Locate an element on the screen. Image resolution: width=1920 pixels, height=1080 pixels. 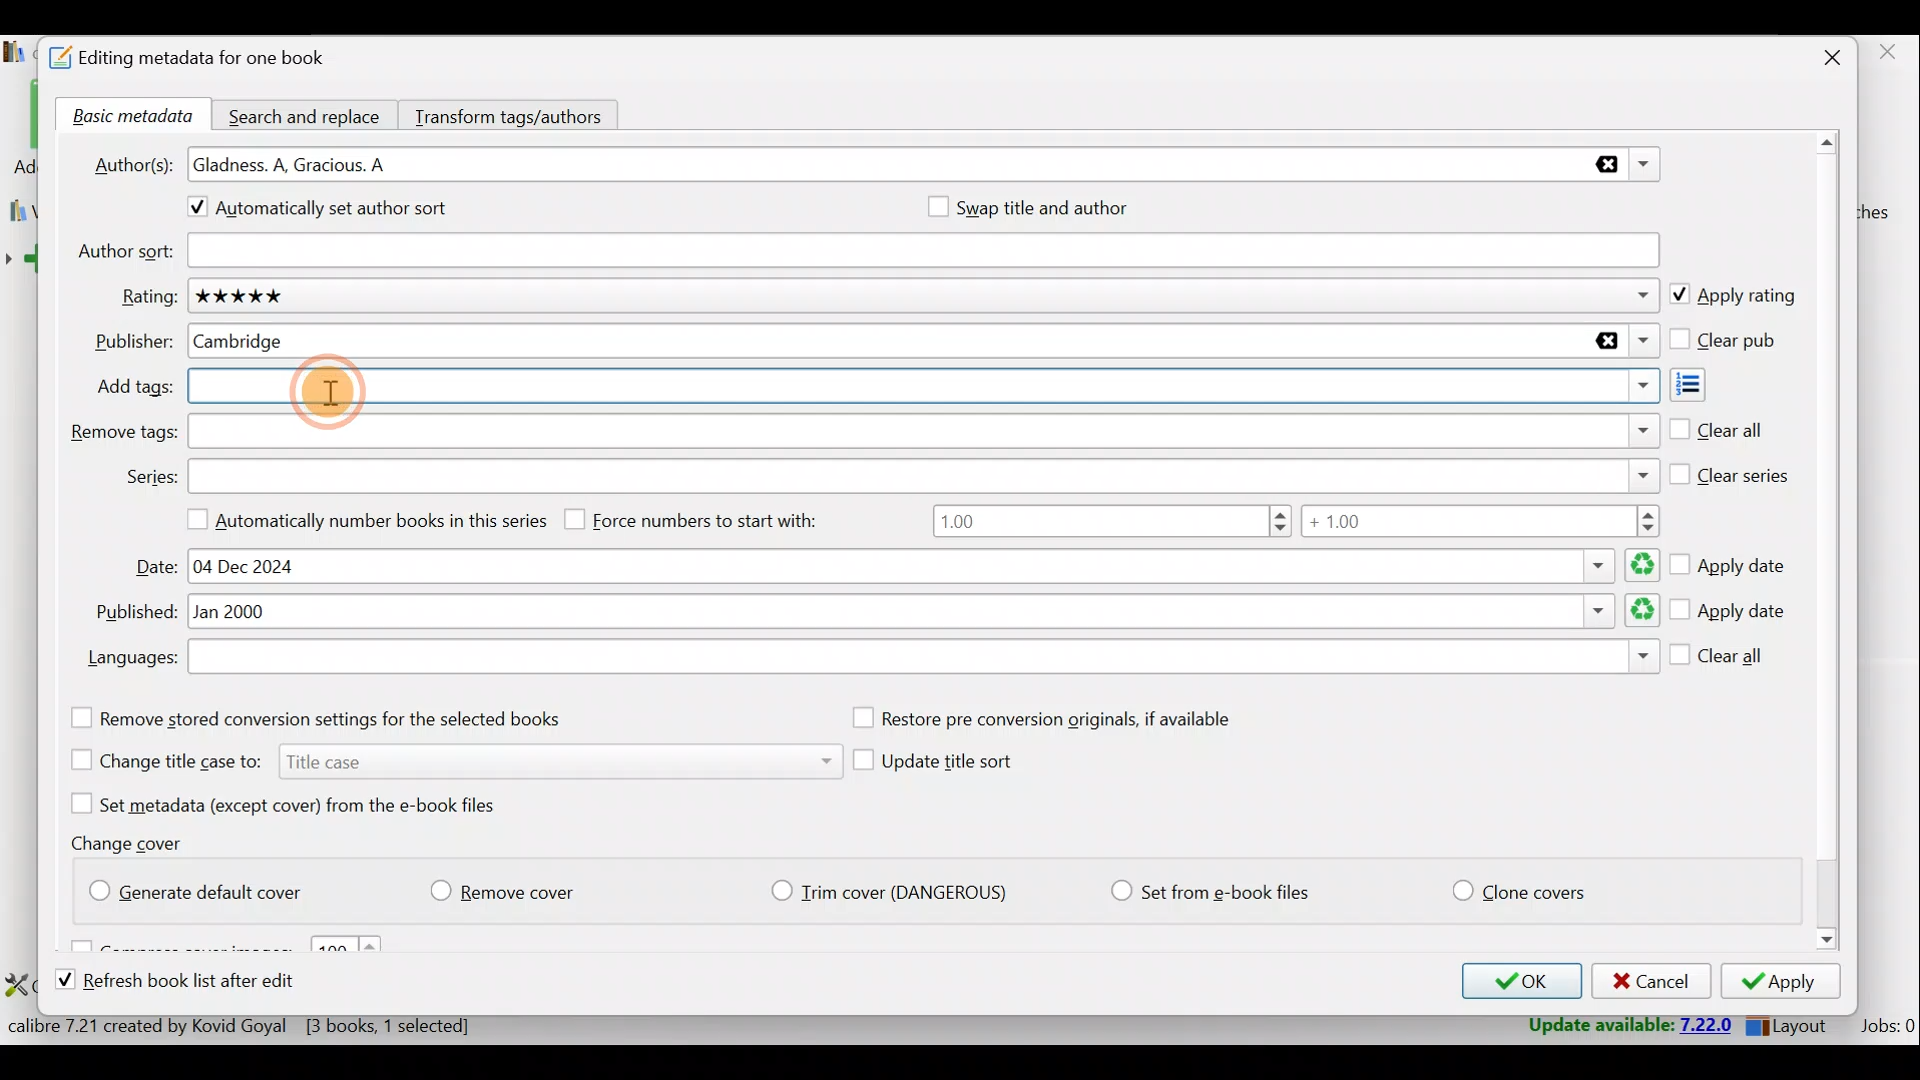
Apply is located at coordinates (1787, 984).